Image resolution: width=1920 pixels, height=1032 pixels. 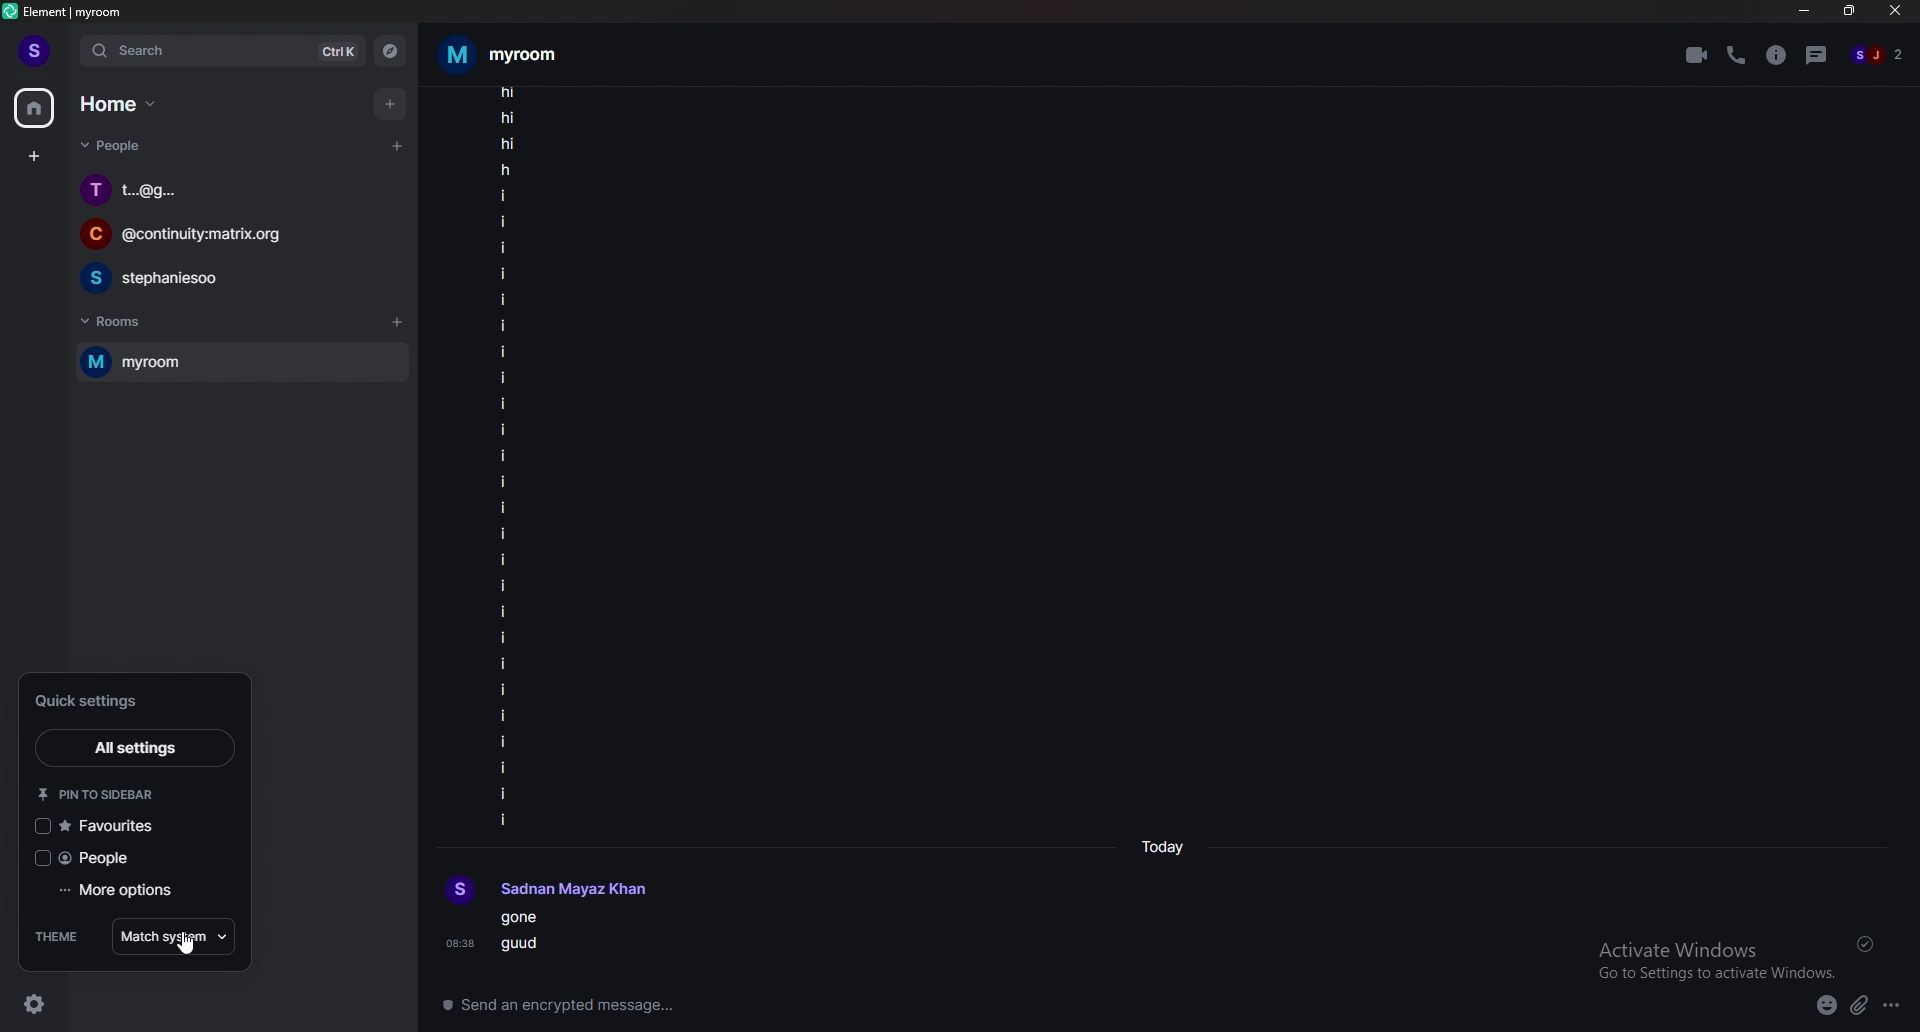 What do you see at coordinates (235, 189) in the screenshot?
I see `chat` at bounding box center [235, 189].